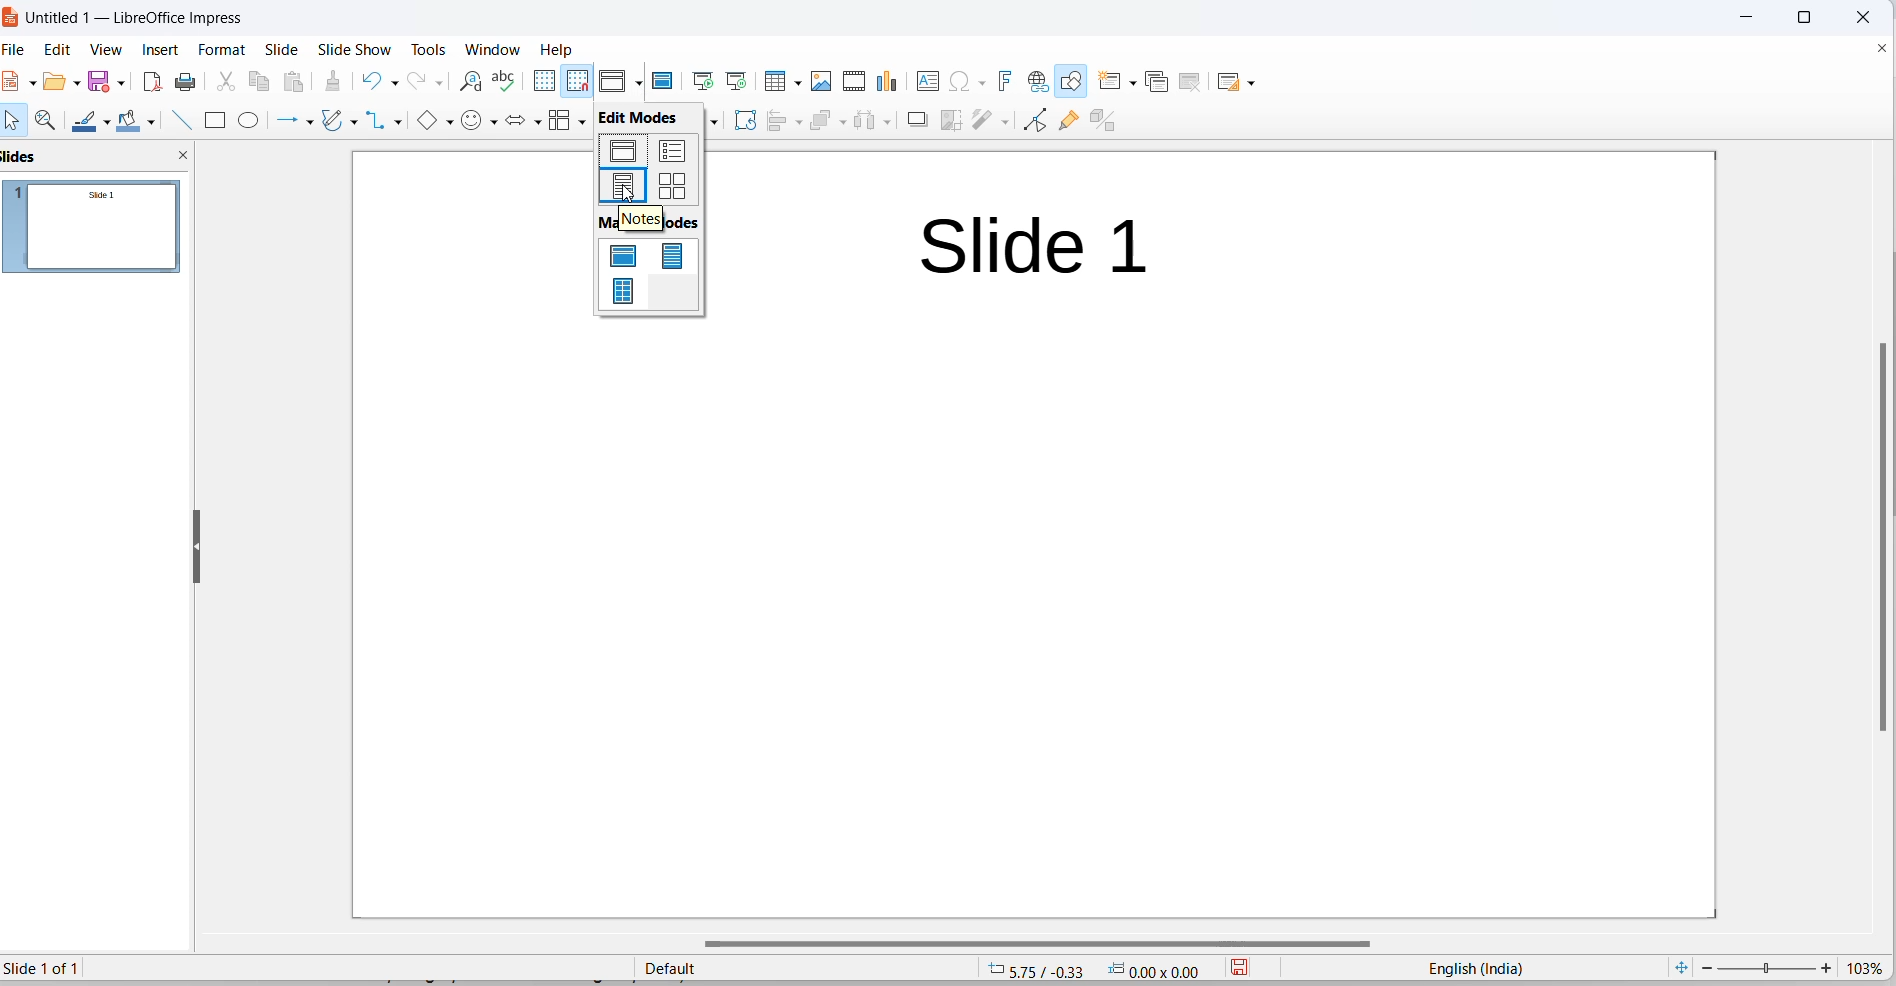  I want to click on normal, so click(625, 149).